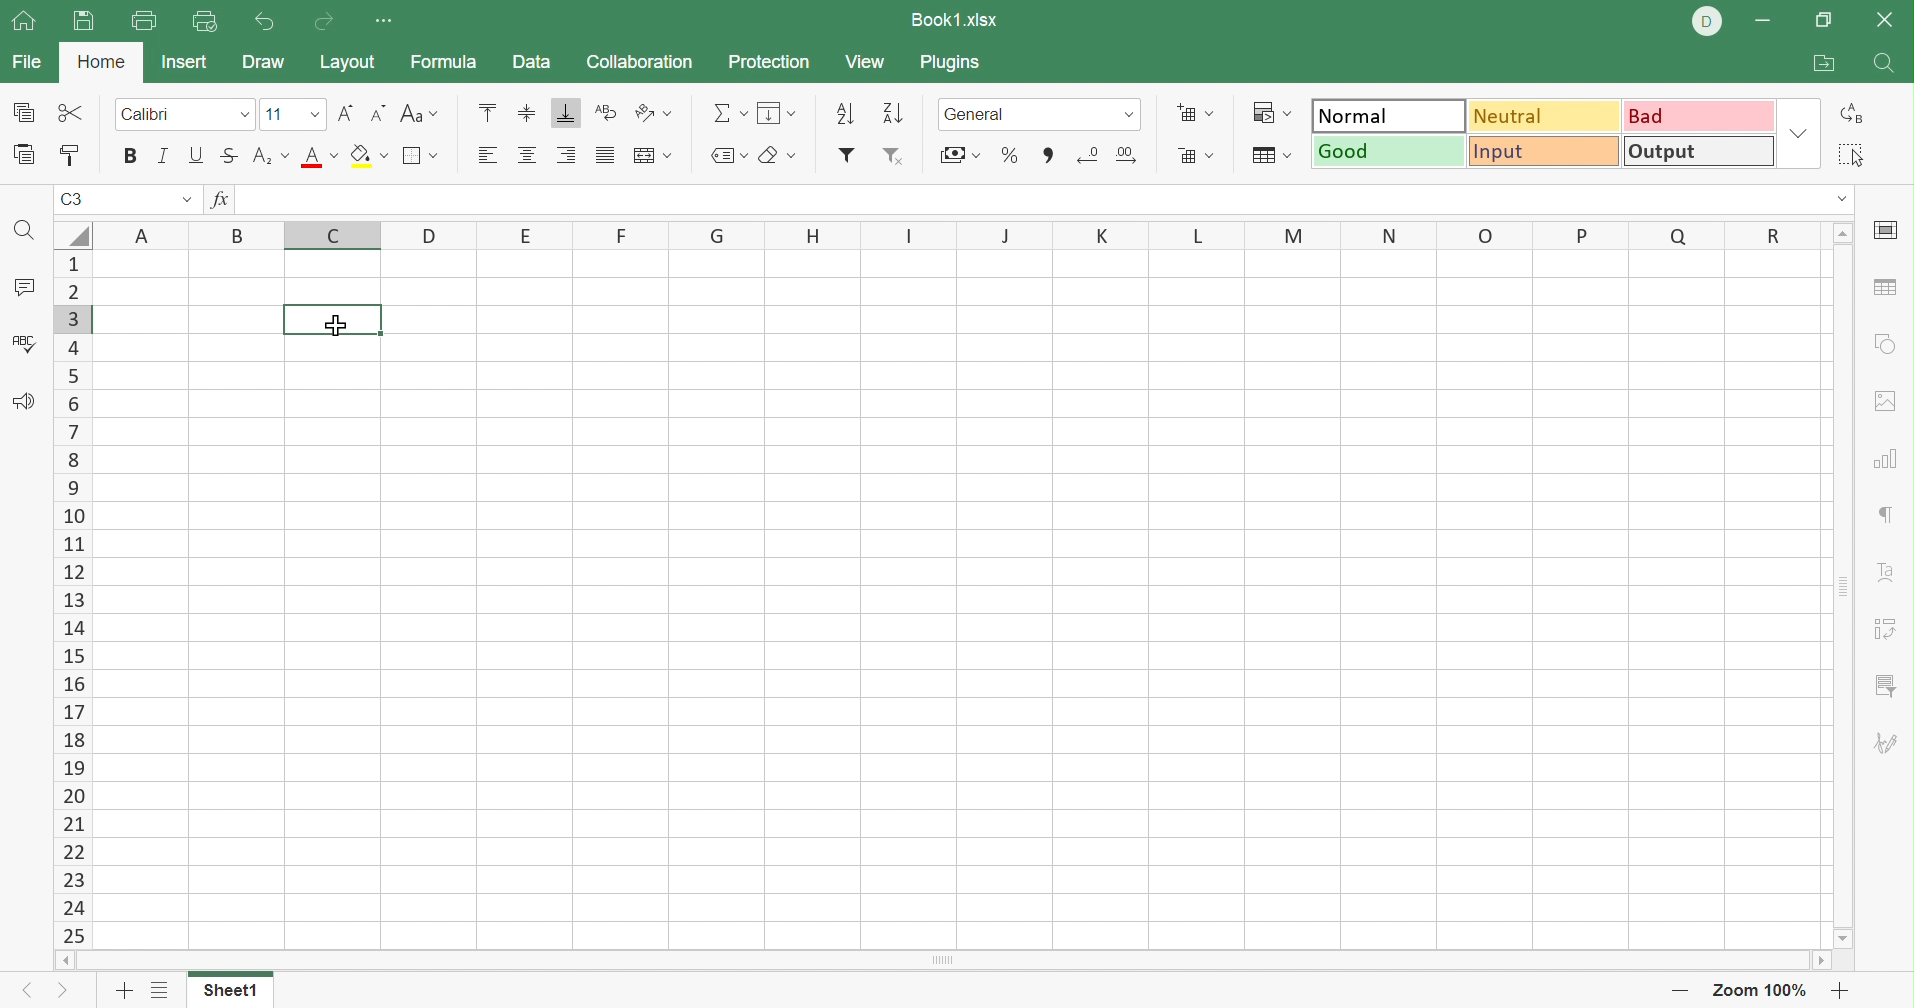 The width and height of the screenshot is (1914, 1008). Describe the element at coordinates (26, 62) in the screenshot. I see `File` at that location.